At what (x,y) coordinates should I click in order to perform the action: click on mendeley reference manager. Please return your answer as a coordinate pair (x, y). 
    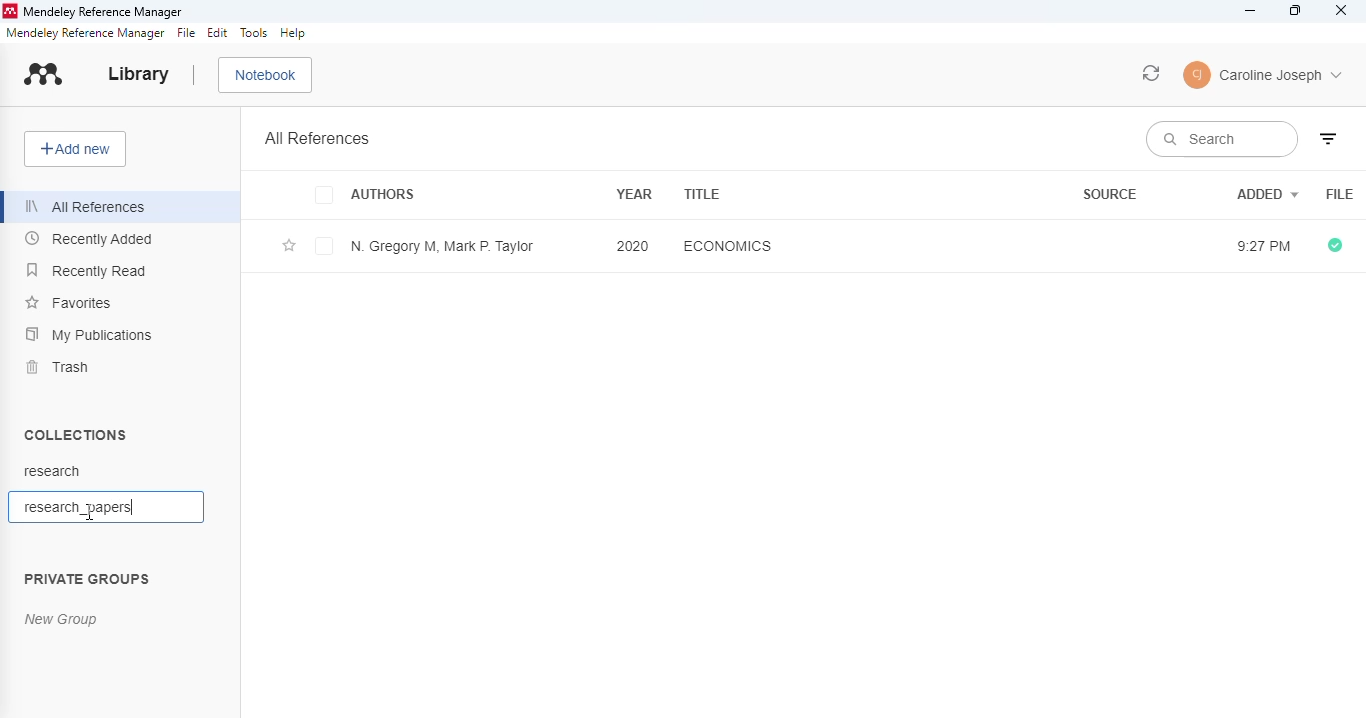
    Looking at the image, I should click on (86, 33).